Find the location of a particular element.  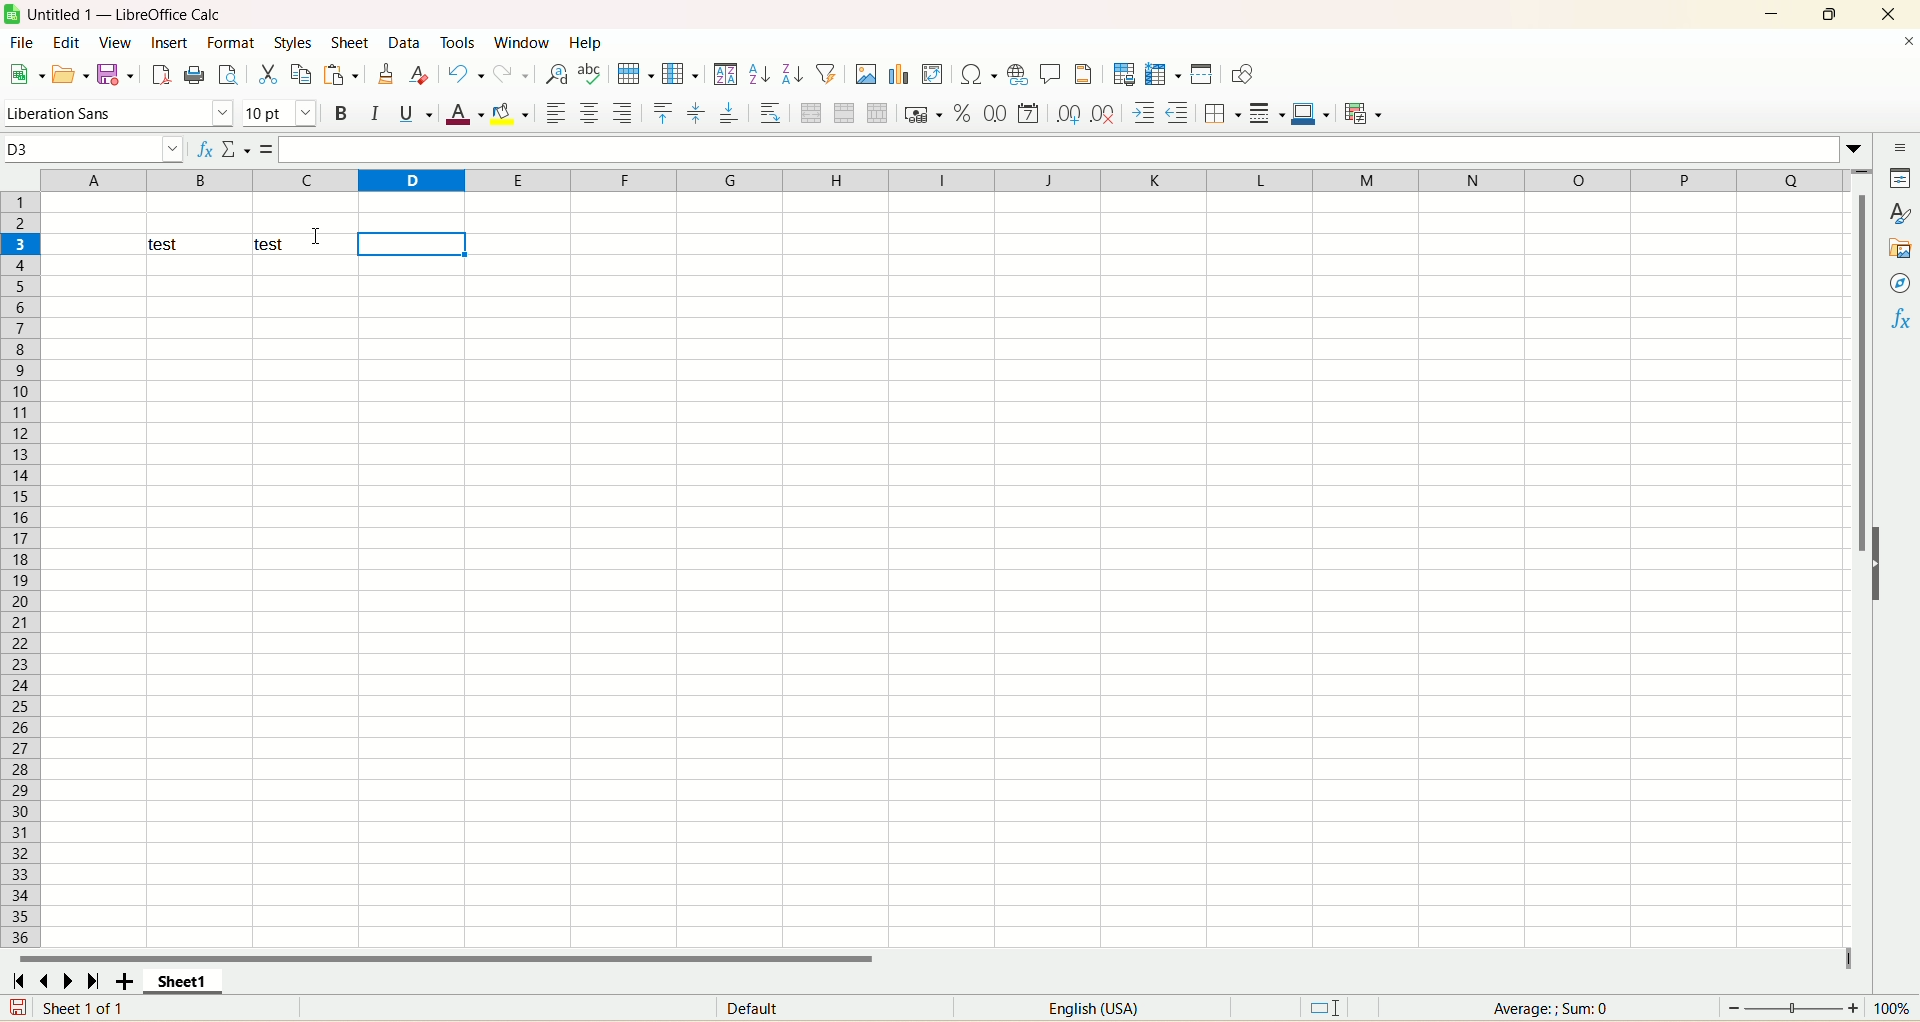

Navigator is located at coordinates (1898, 283).